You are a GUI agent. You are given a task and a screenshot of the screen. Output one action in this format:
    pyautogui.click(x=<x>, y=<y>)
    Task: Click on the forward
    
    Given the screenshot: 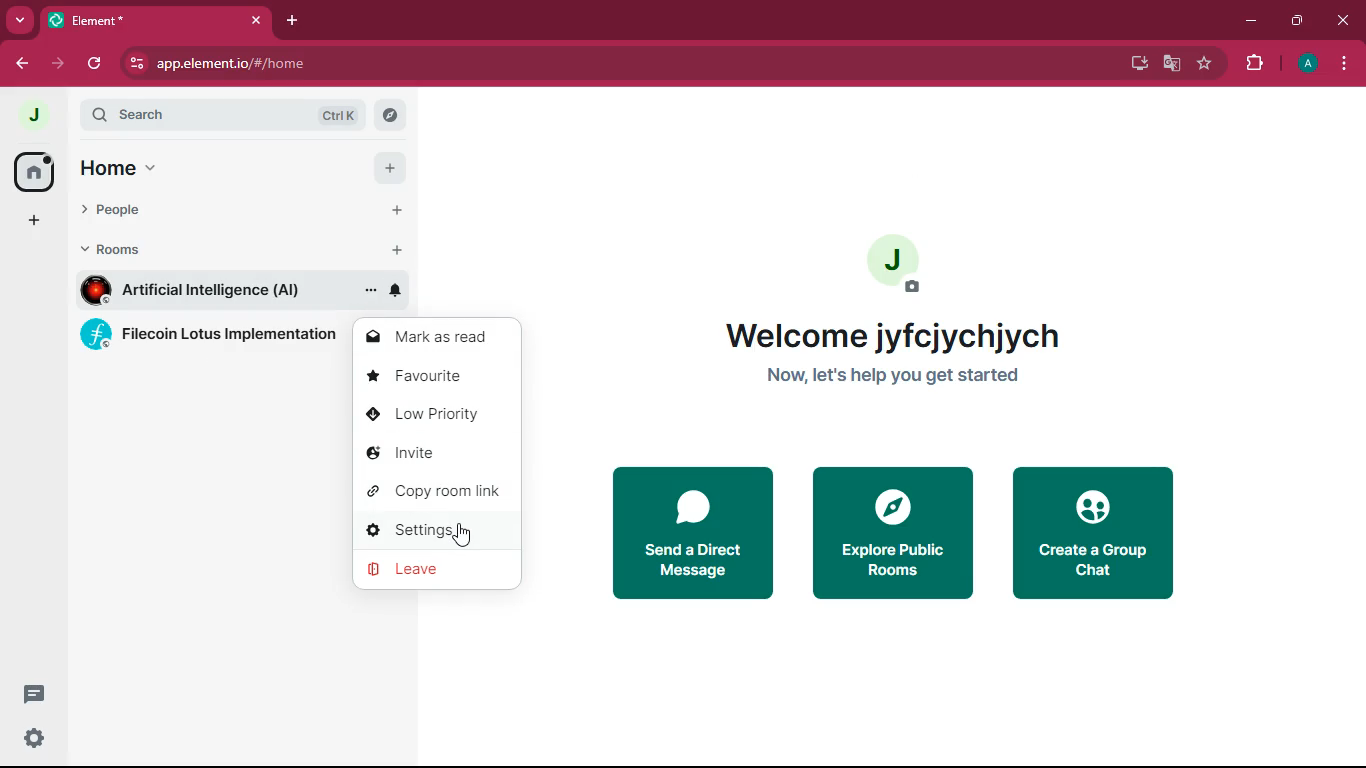 What is the action you would take?
    pyautogui.click(x=59, y=63)
    